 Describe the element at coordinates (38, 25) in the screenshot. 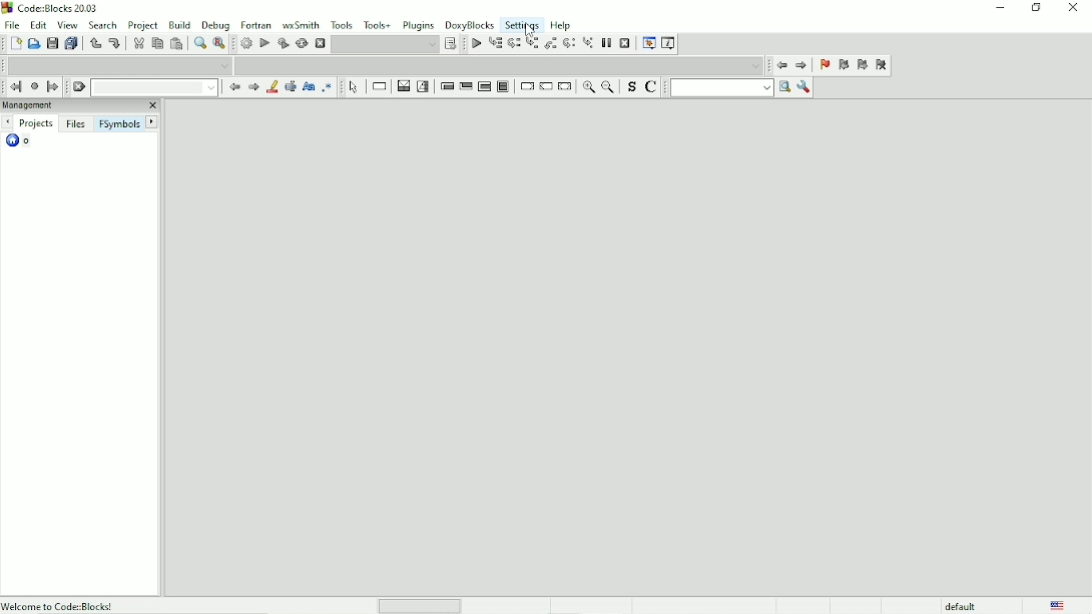

I see `Edit` at that location.